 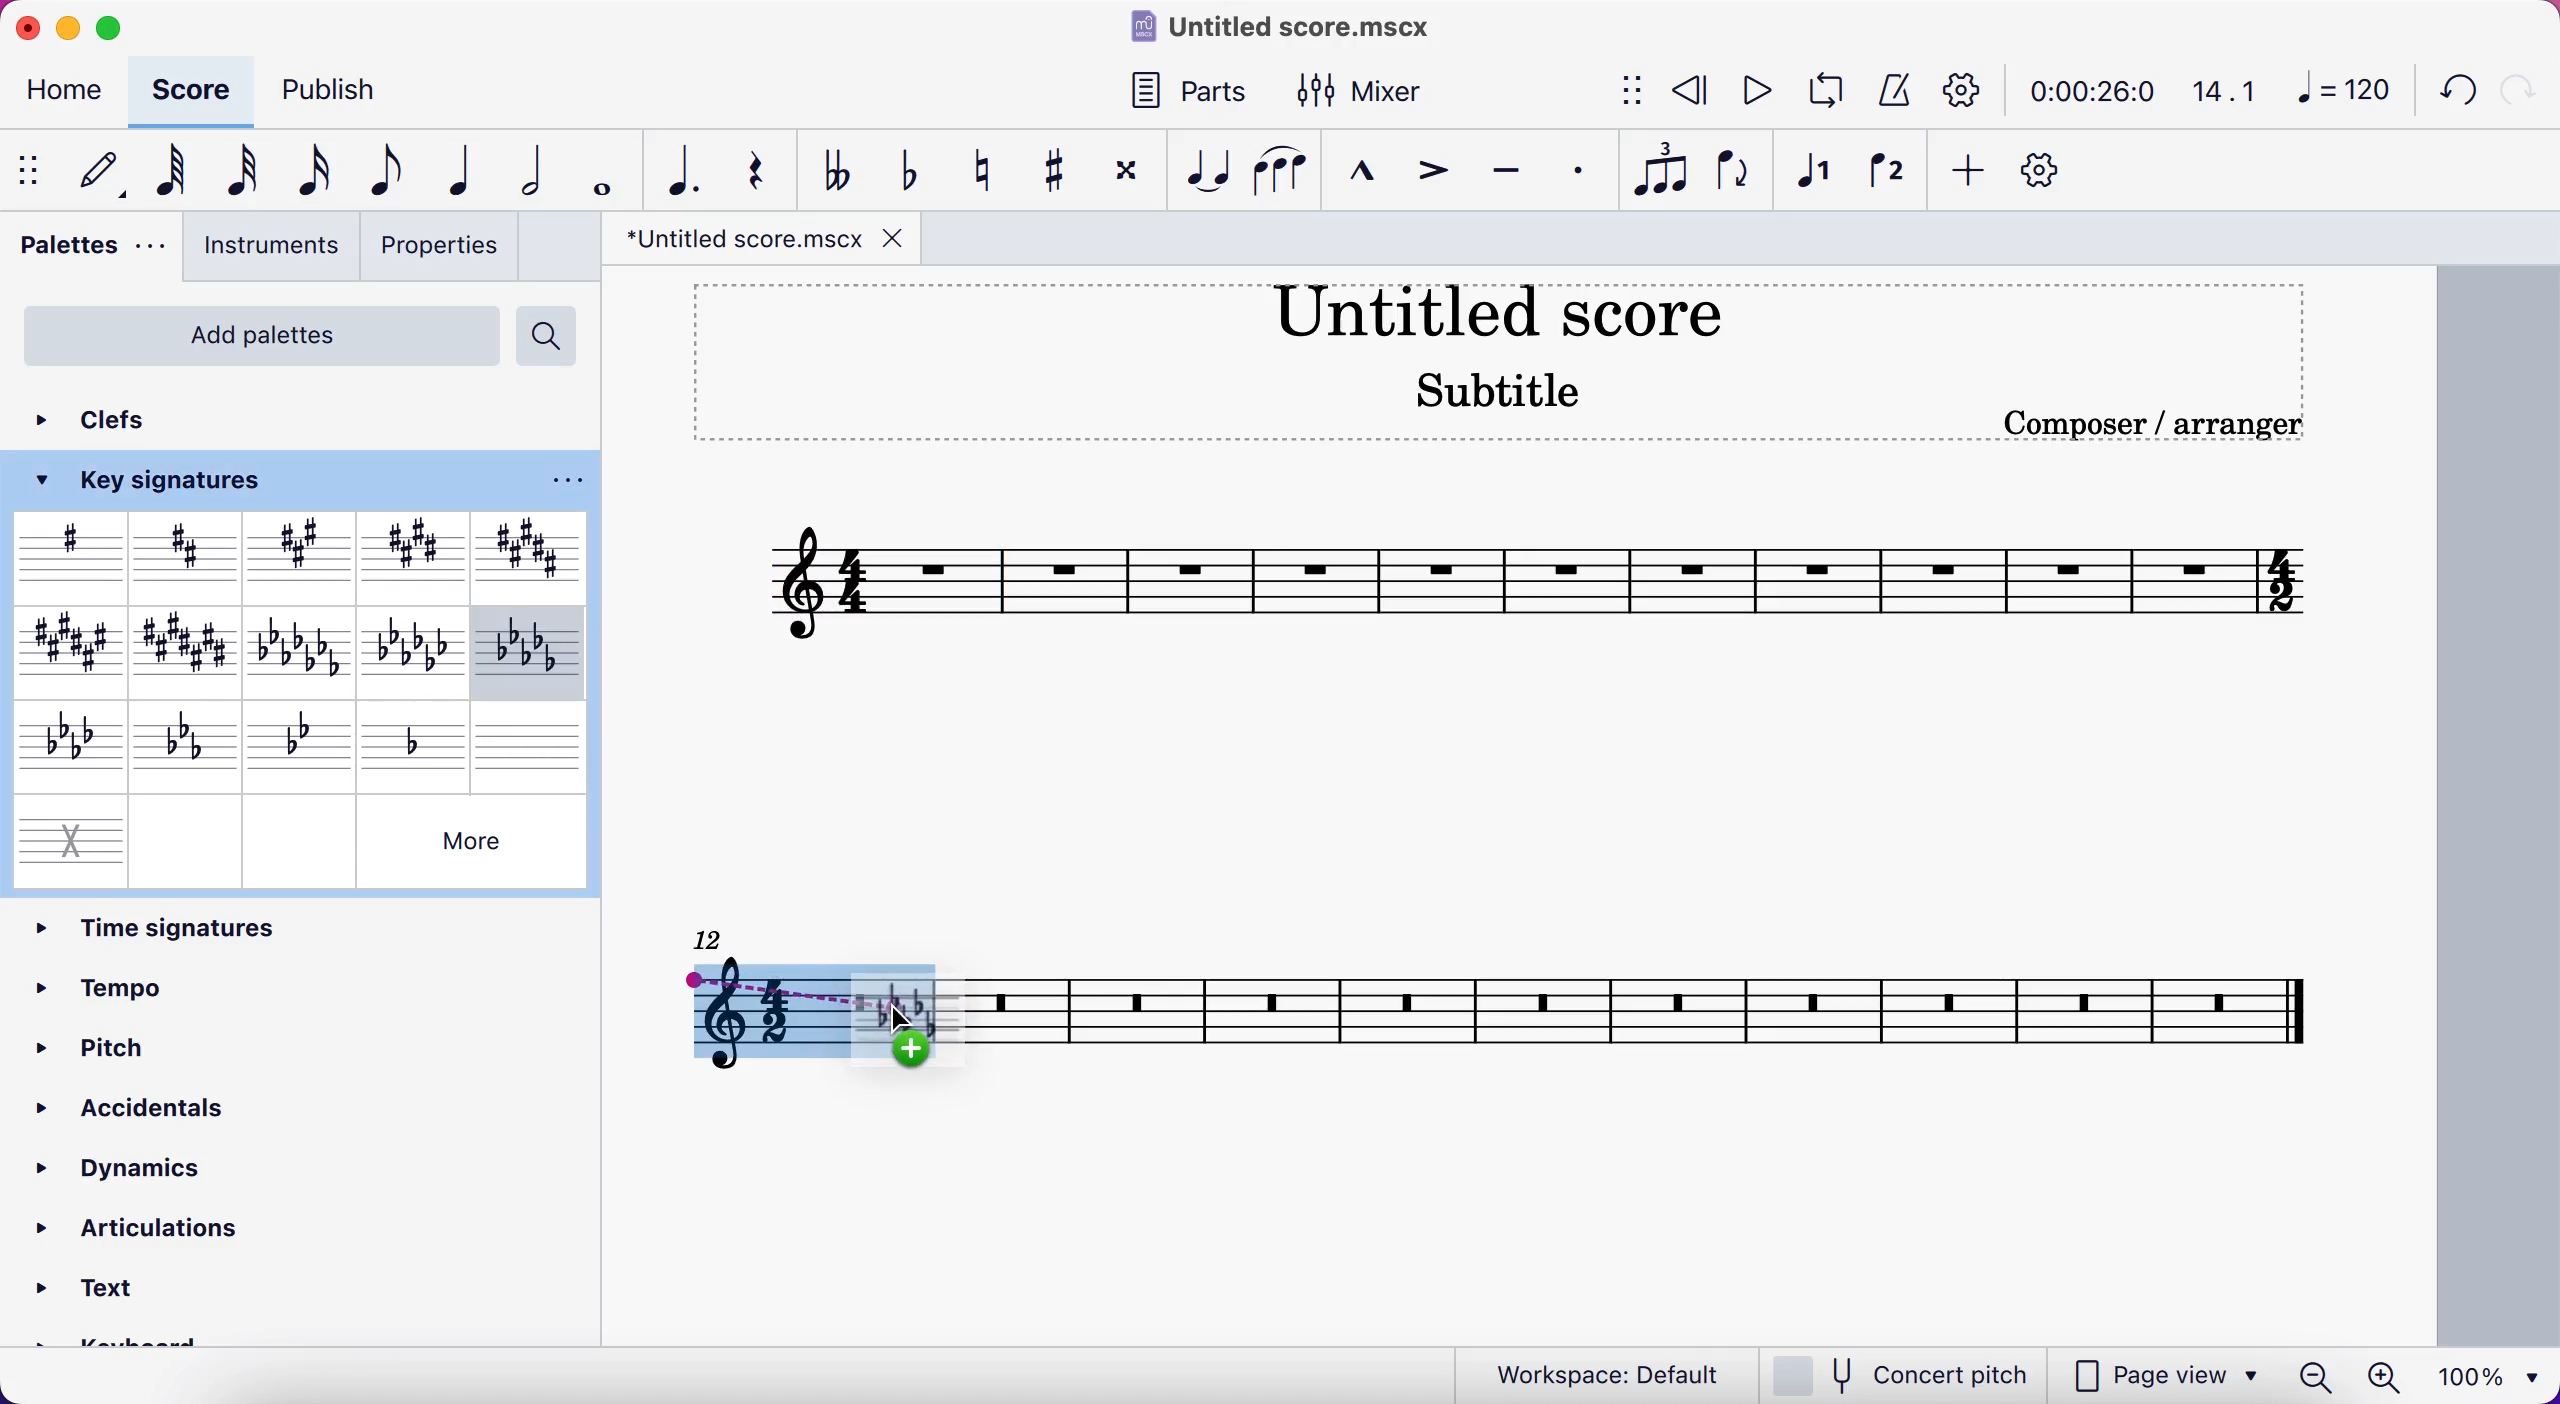 What do you see at coordinates (1664, 170) in the screenshot?
I see `tuplet` at bounding box center [1664, 170].